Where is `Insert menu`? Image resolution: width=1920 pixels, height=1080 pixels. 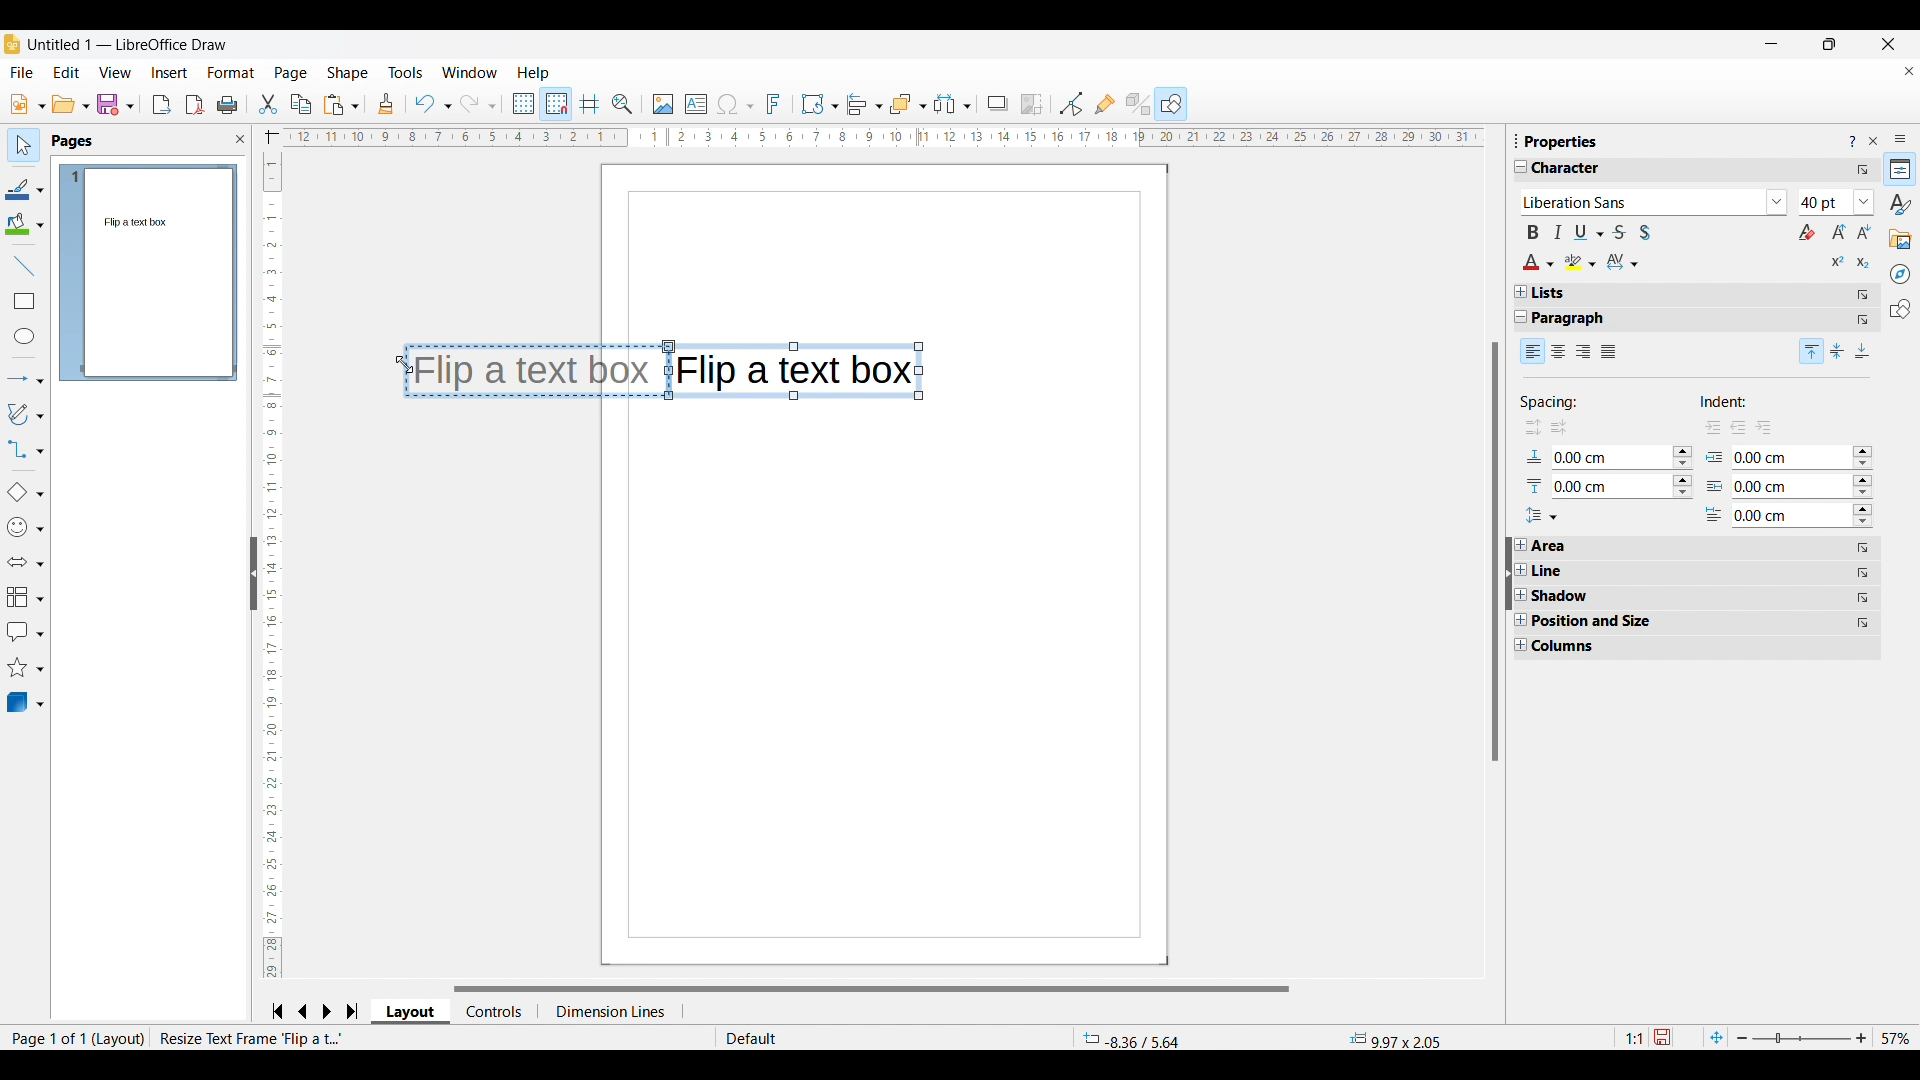
Insert menu is located at coordinates (170, 73).